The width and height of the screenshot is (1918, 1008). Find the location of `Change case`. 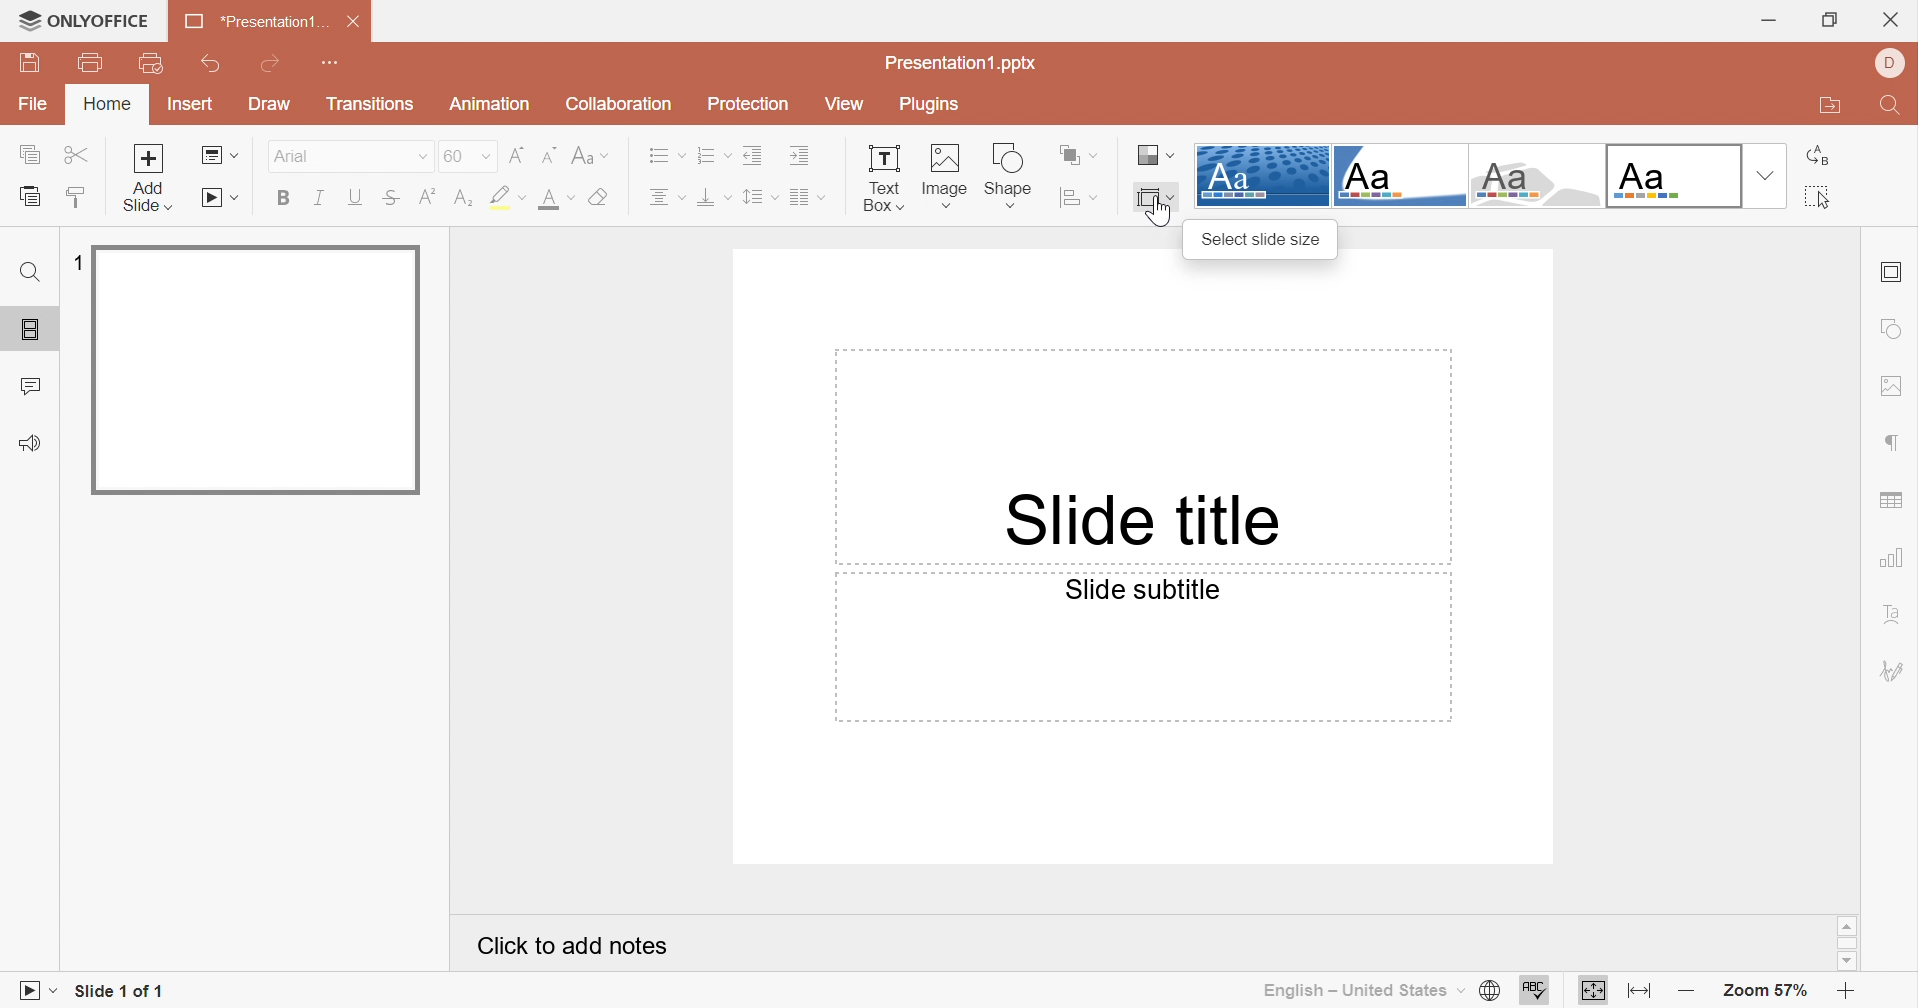

Change case is located at coordinates (589, 158).